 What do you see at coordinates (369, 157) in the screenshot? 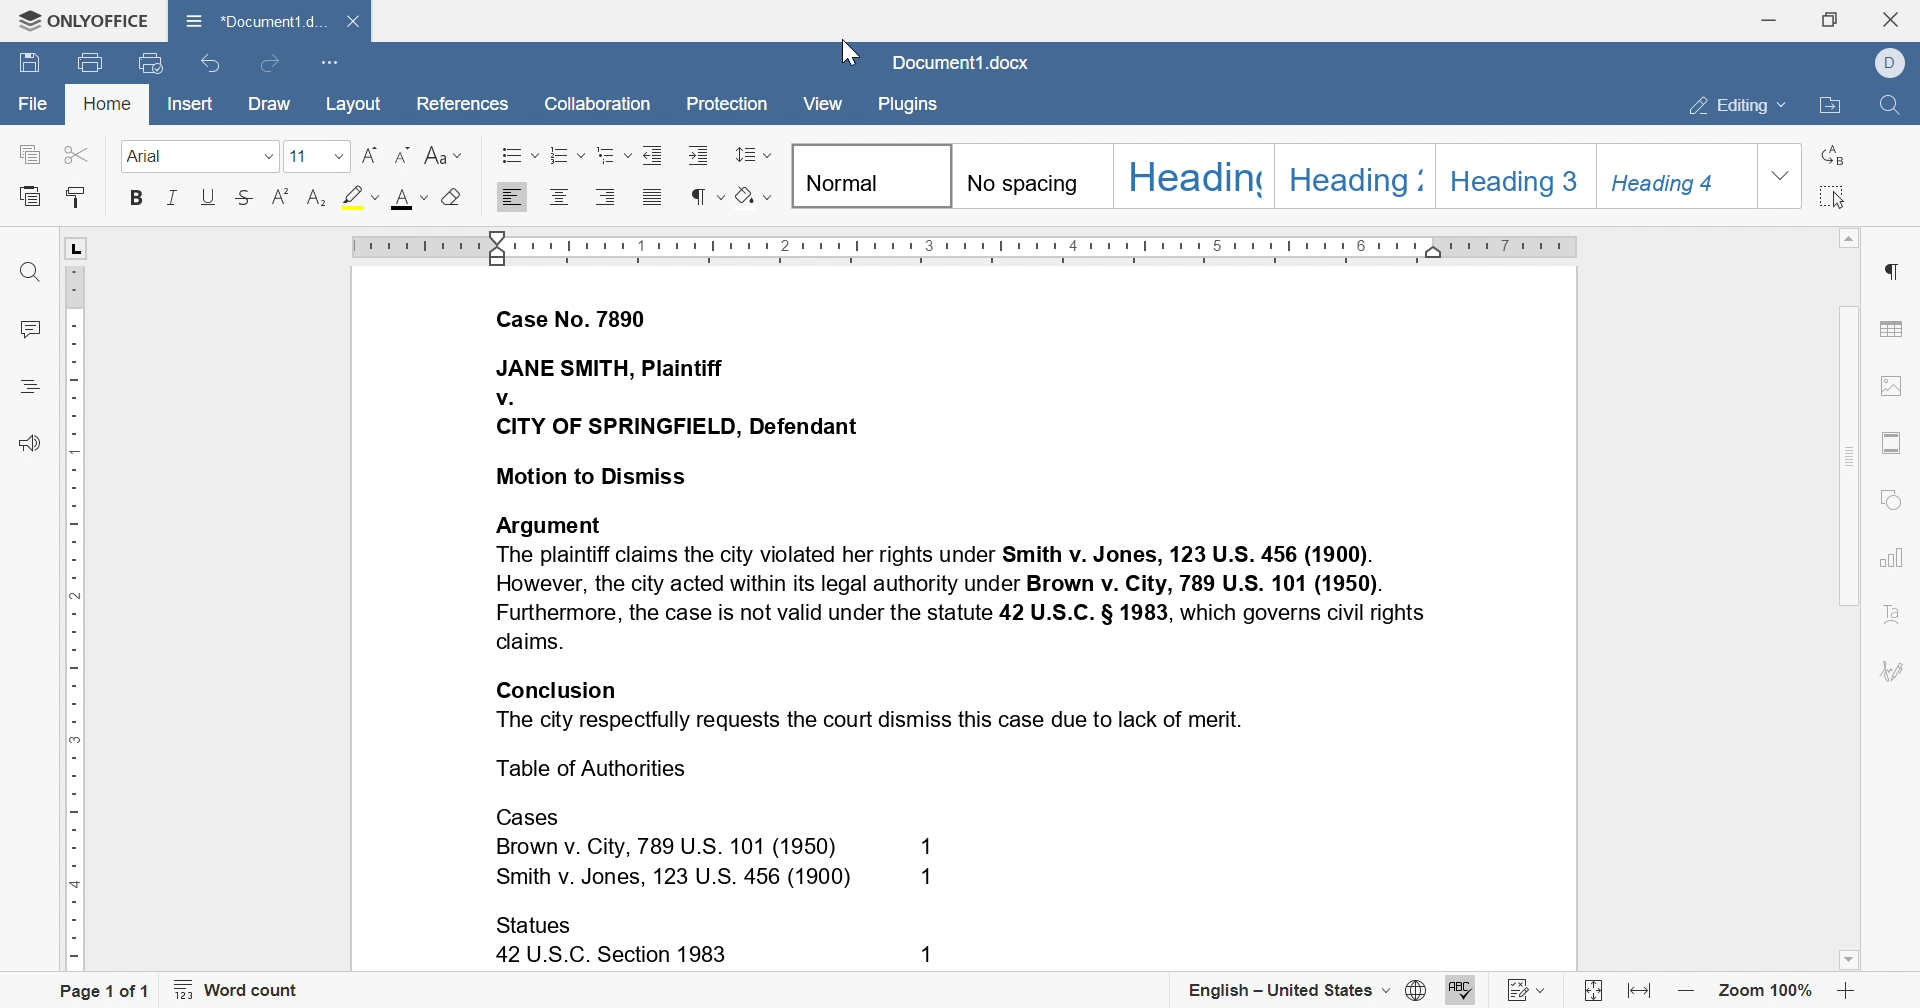
I see `increment font size` at bounding box center [369, 157].